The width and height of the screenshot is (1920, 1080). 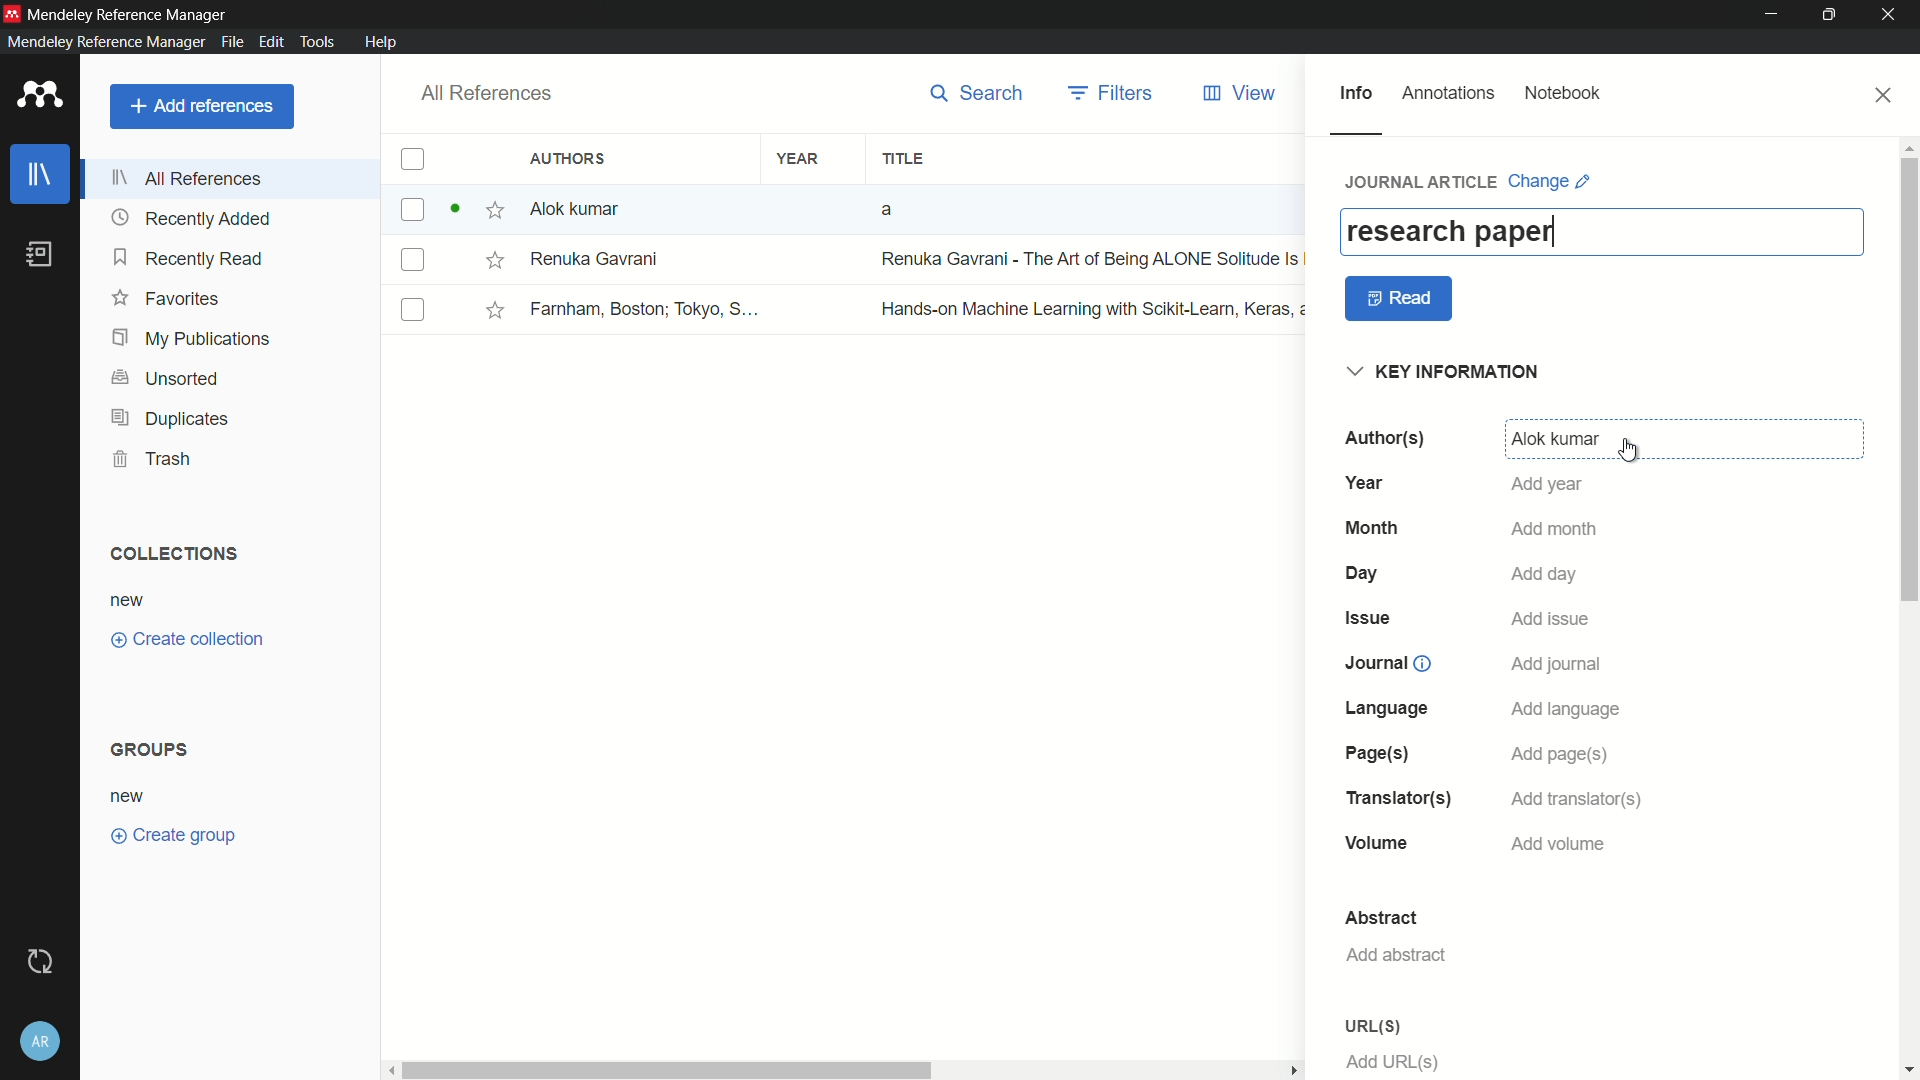 What do you see at coordinates (191, 219) in the screenshot?
I see `recently added` at bounding box center [191, 219].